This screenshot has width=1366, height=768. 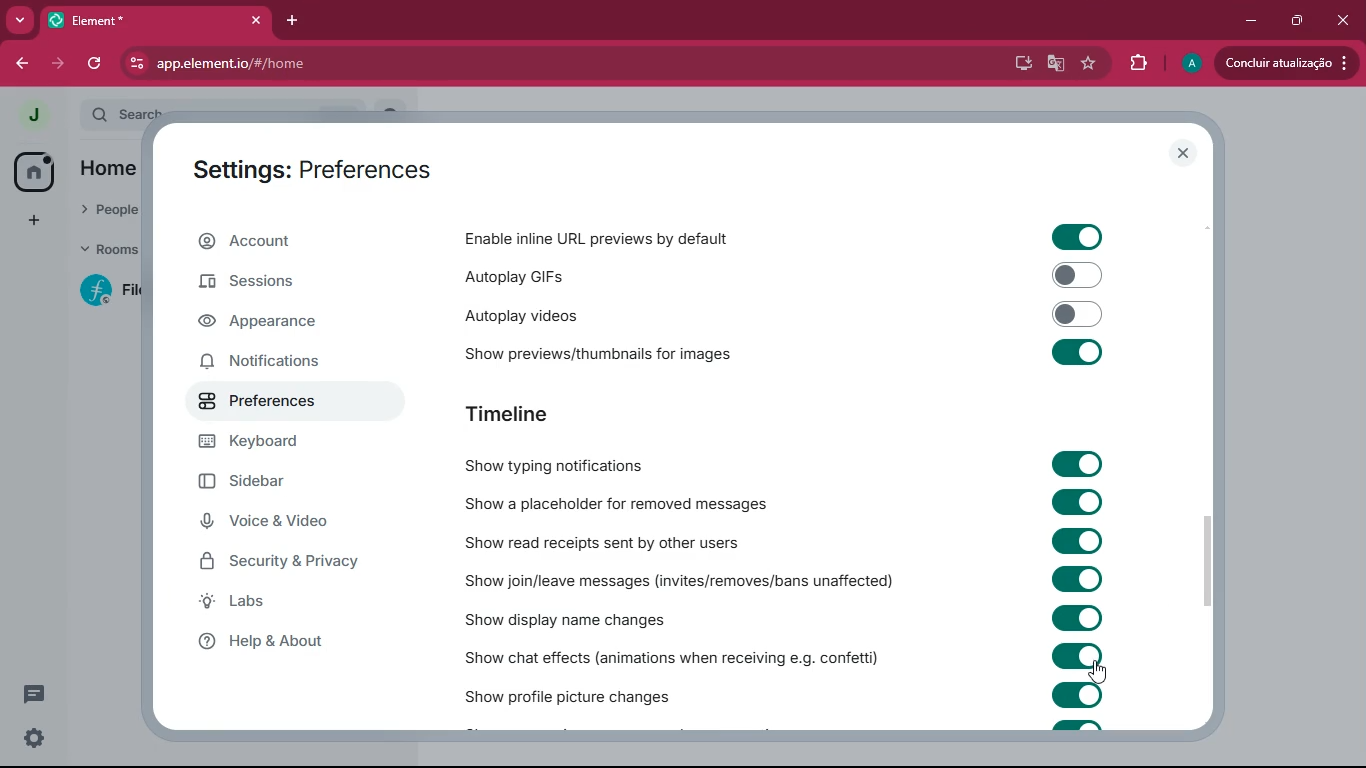 What do you see at coordinates (102, 251) in the screenshot?
I see `rooms` at bounding box center [102, 251].